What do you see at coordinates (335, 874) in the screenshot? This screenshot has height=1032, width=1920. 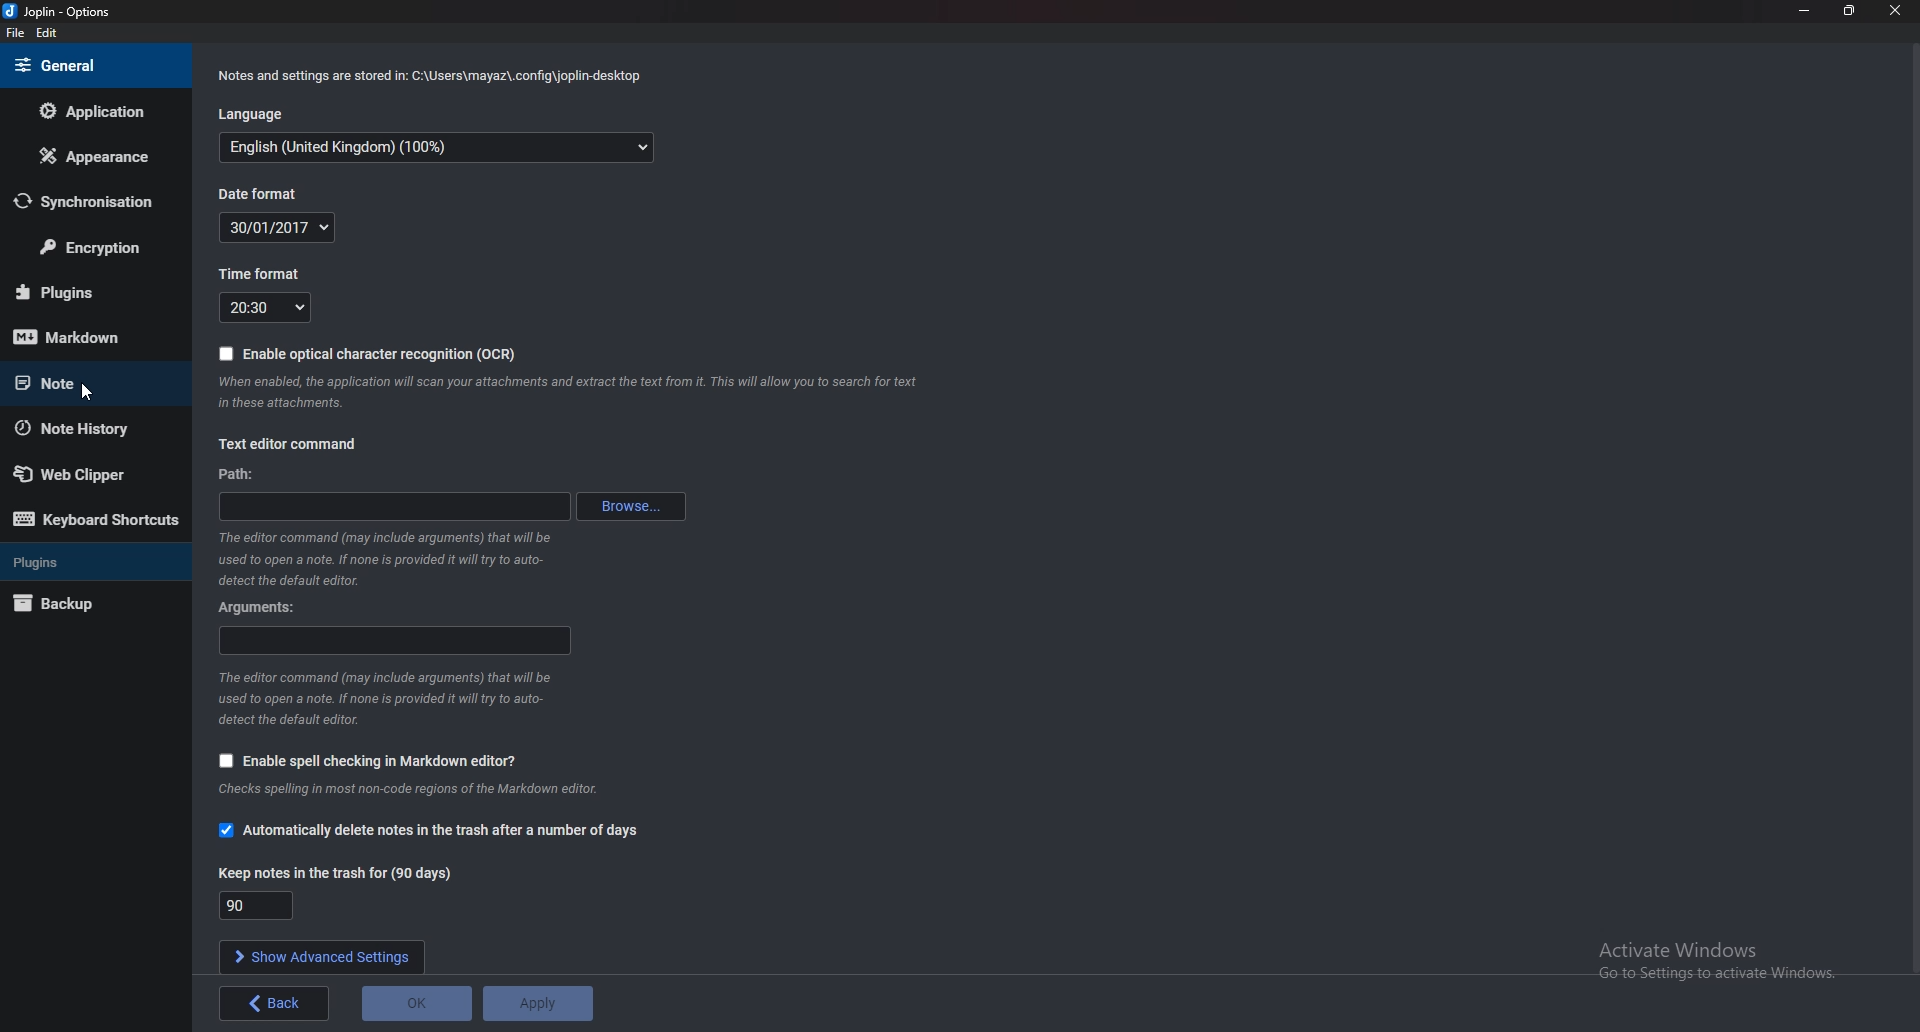 I see `Keep notes in the trash for` at bounding box center [335, 874].